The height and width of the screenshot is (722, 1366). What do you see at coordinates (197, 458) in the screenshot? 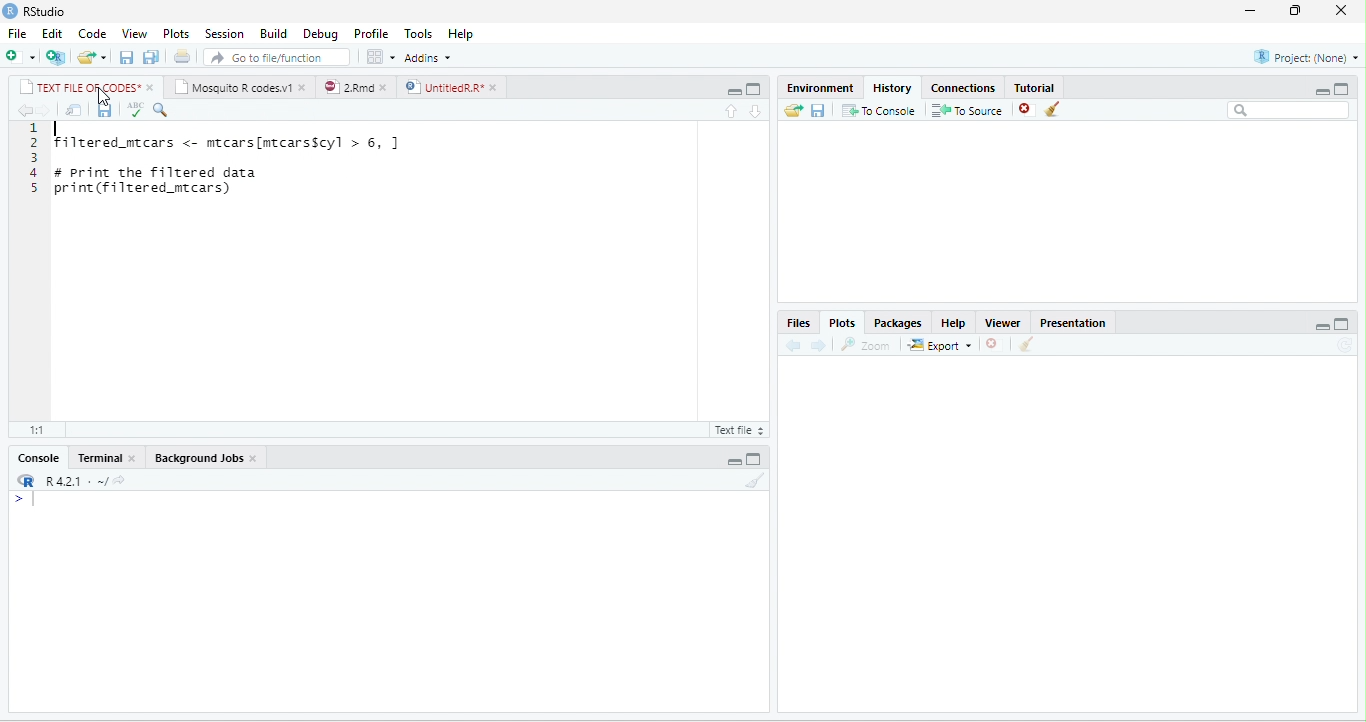
I see `Background Jobs` at bounding box center [197, 458].